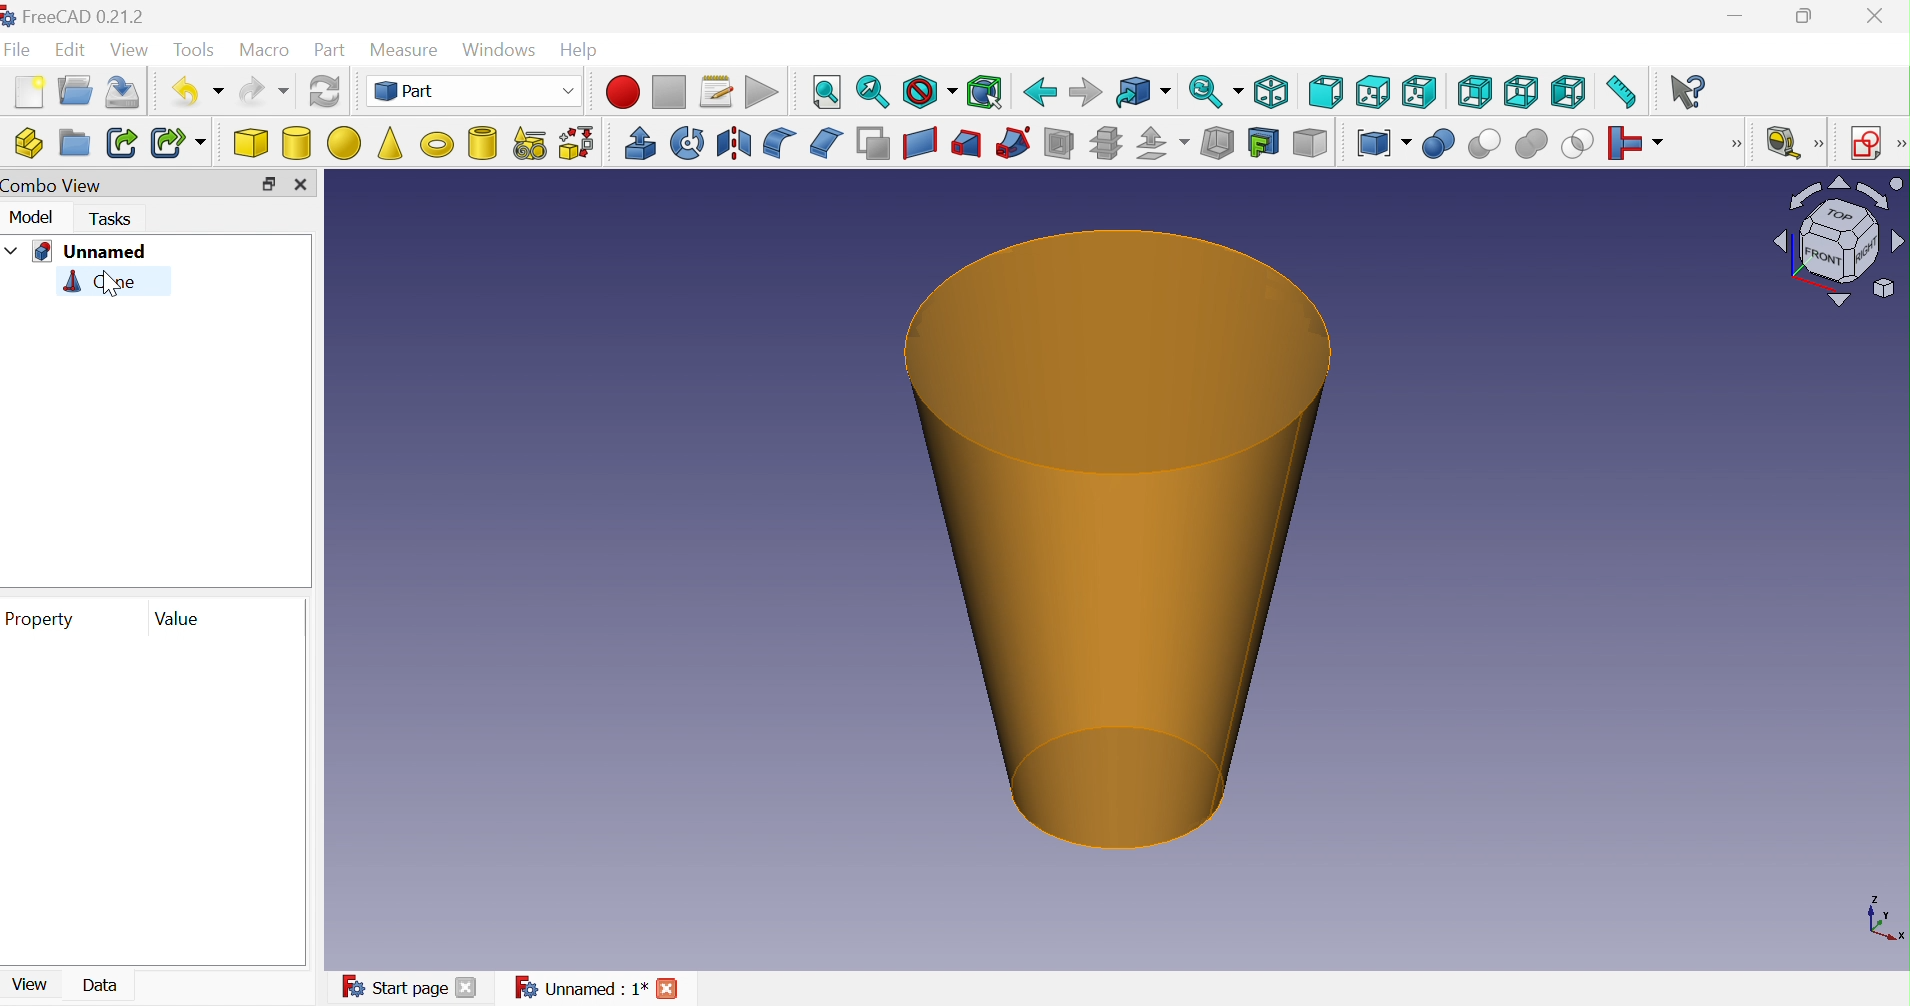 The image size is (1910, 1006). What do you see at coordinates (12, 250) in the screenshot?
I see `Drop down` at bounding box center [12, 250].